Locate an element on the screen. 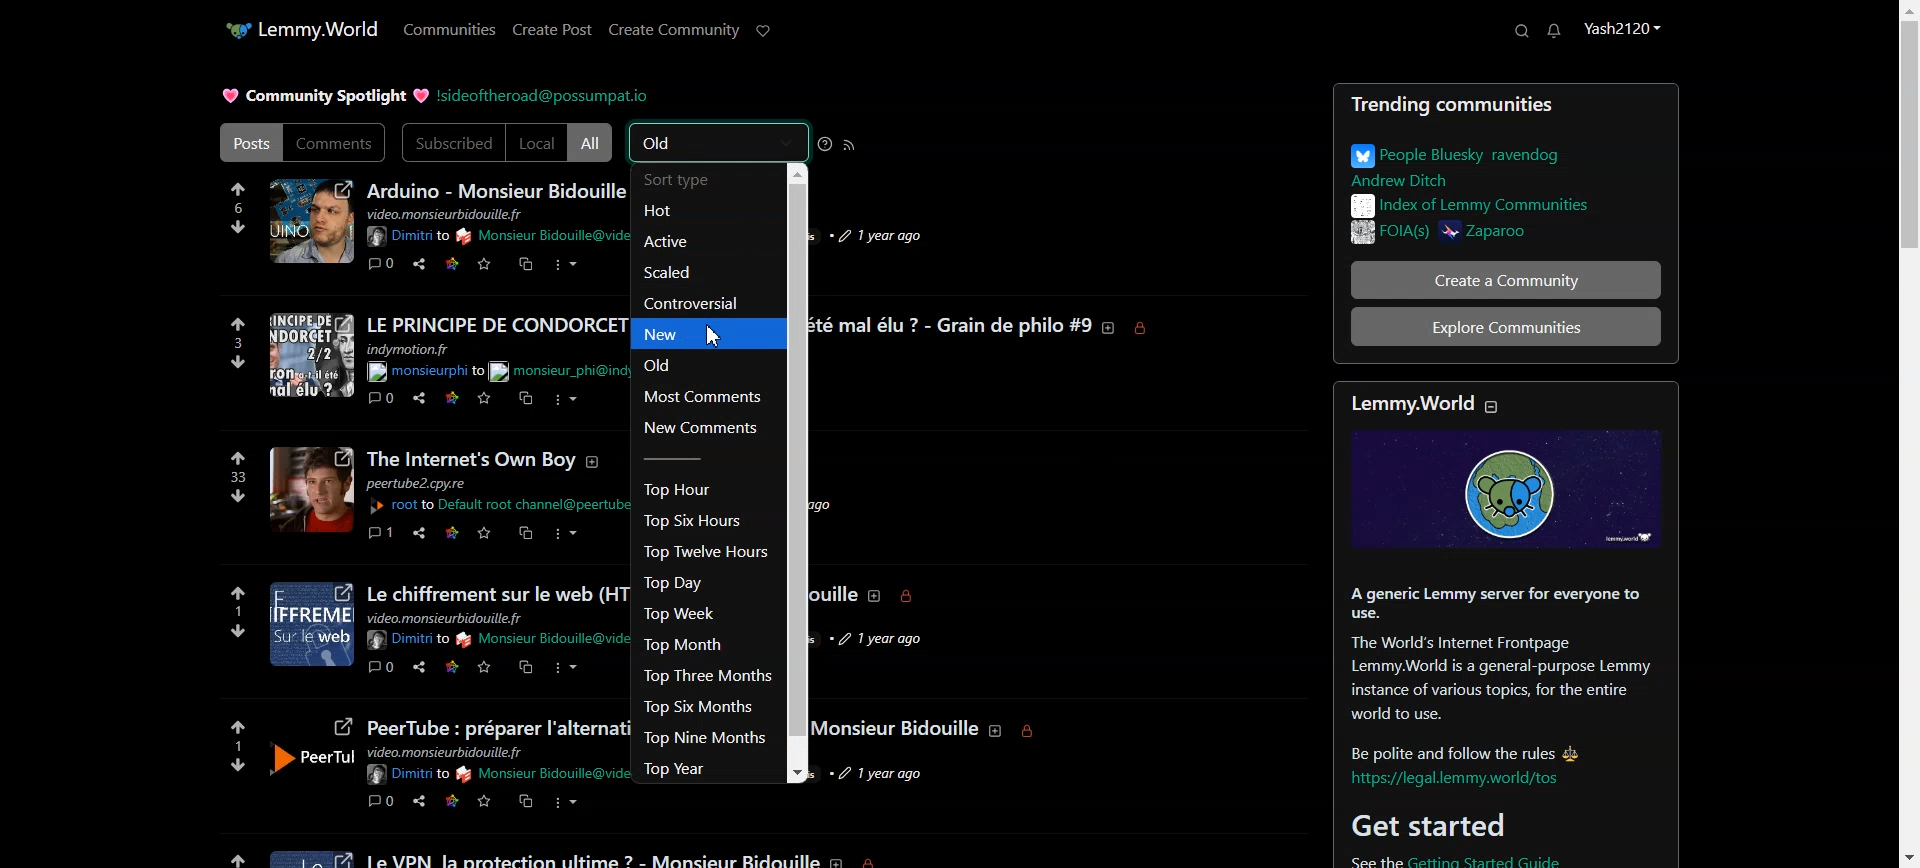 The image size is (1920, 868). 3 is located at coordinates (232, 343).